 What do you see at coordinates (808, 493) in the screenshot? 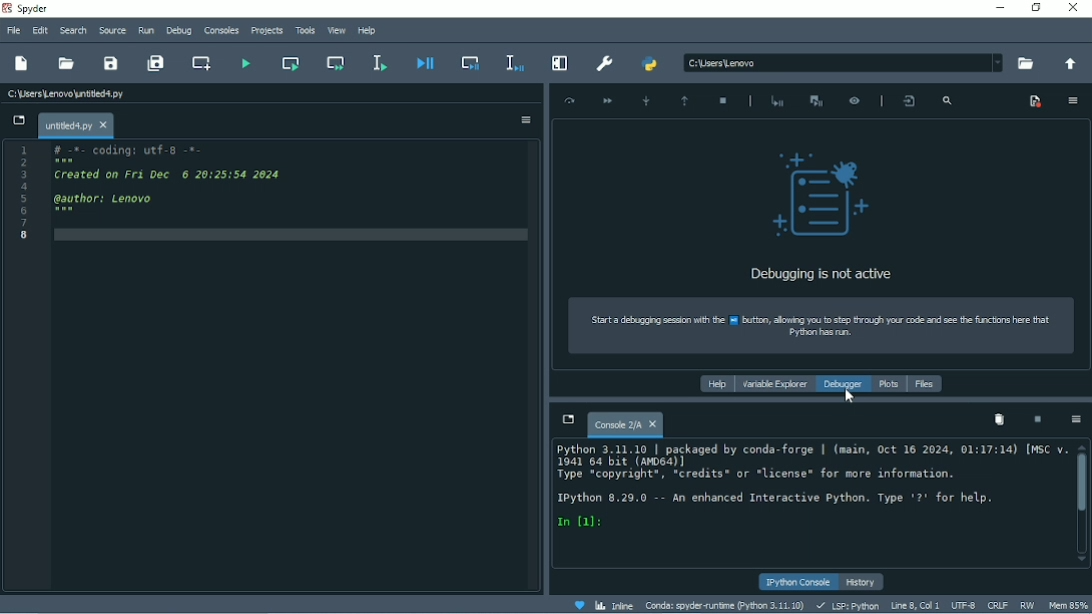
I see `Python 3.11.10 | packaged by conds-forge | (mein, Oct 16 2024, 01:17:14) [MSC v.
1041 64 bit (064)]

Type “copyright*, *credits* or *license* for more information.

Python 8.29.0 -- An enhanced Interactive Python. Type '2' for help.

n fa:` at bounding box center [808, 493].